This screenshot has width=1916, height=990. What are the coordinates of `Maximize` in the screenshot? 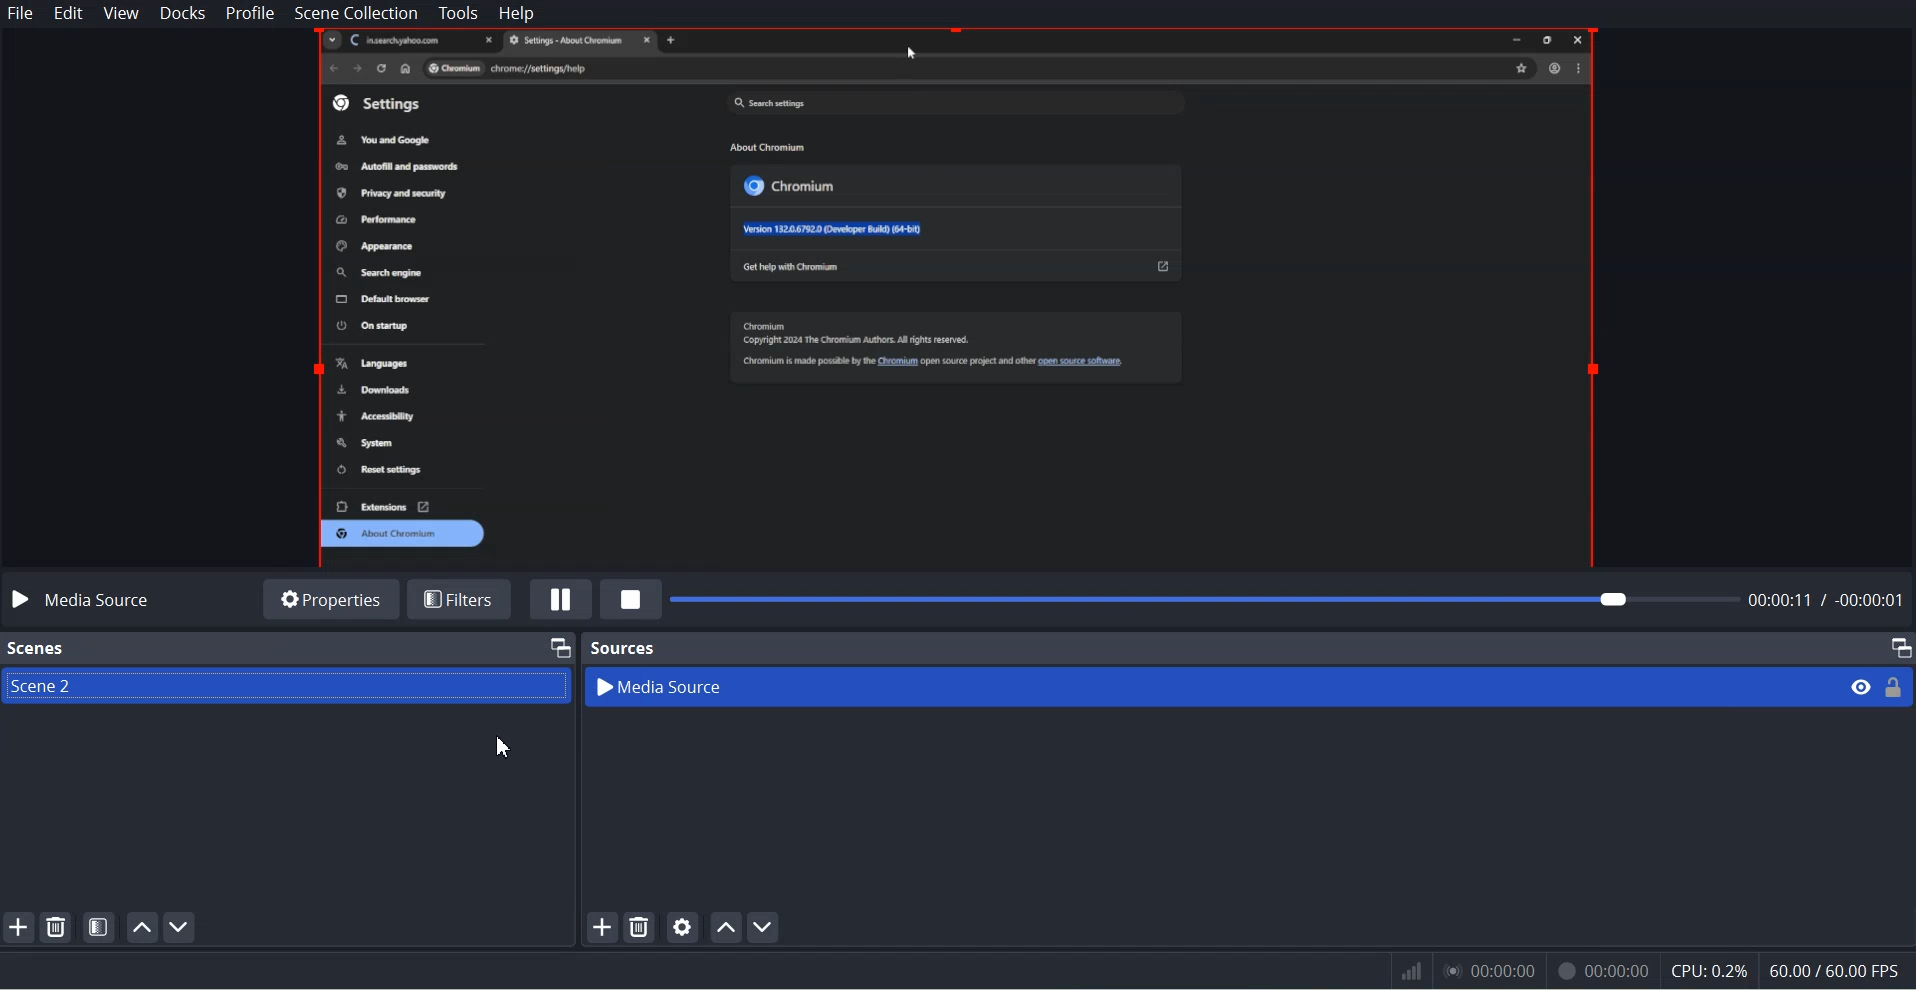 It's located at (556, 646).